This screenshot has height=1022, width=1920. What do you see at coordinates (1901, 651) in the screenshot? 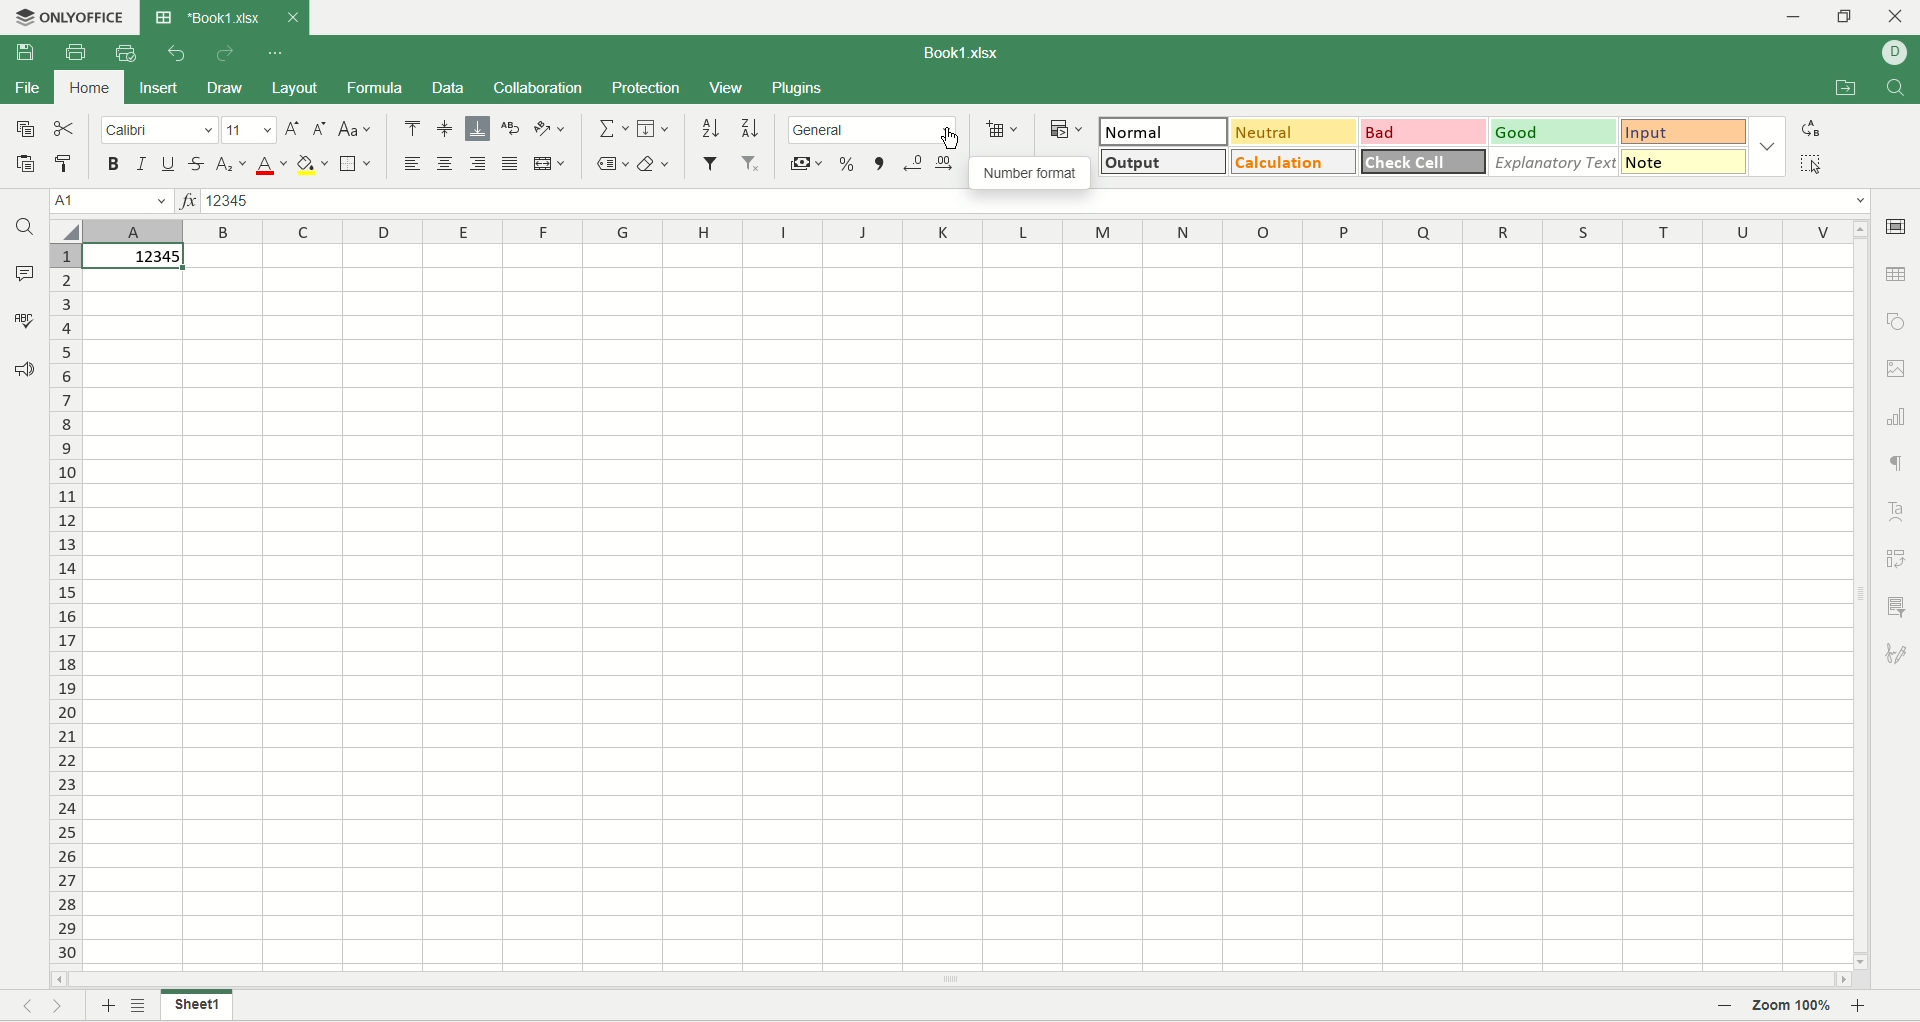
I see `signature settings` at bounding box center [1901, 651].